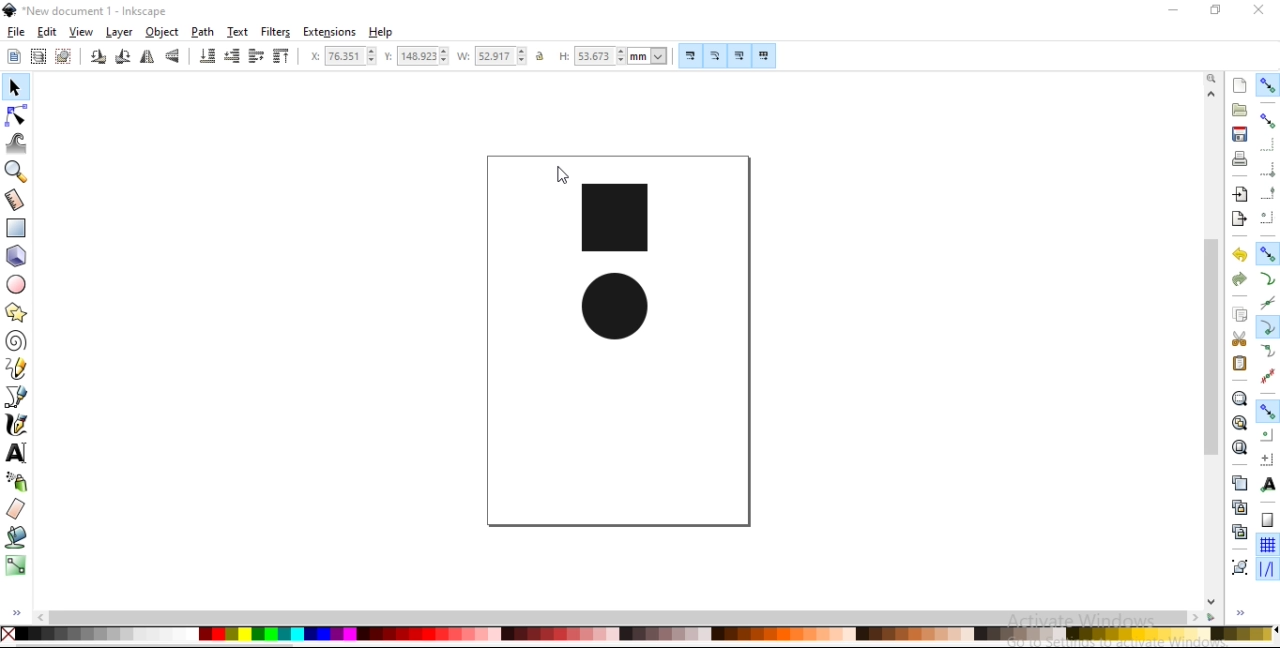 The width and height of the screenshot is (1280, 648). Describe the element at coordinates (14, 174) in the screenshot. I see `zoom in or out` at that location.